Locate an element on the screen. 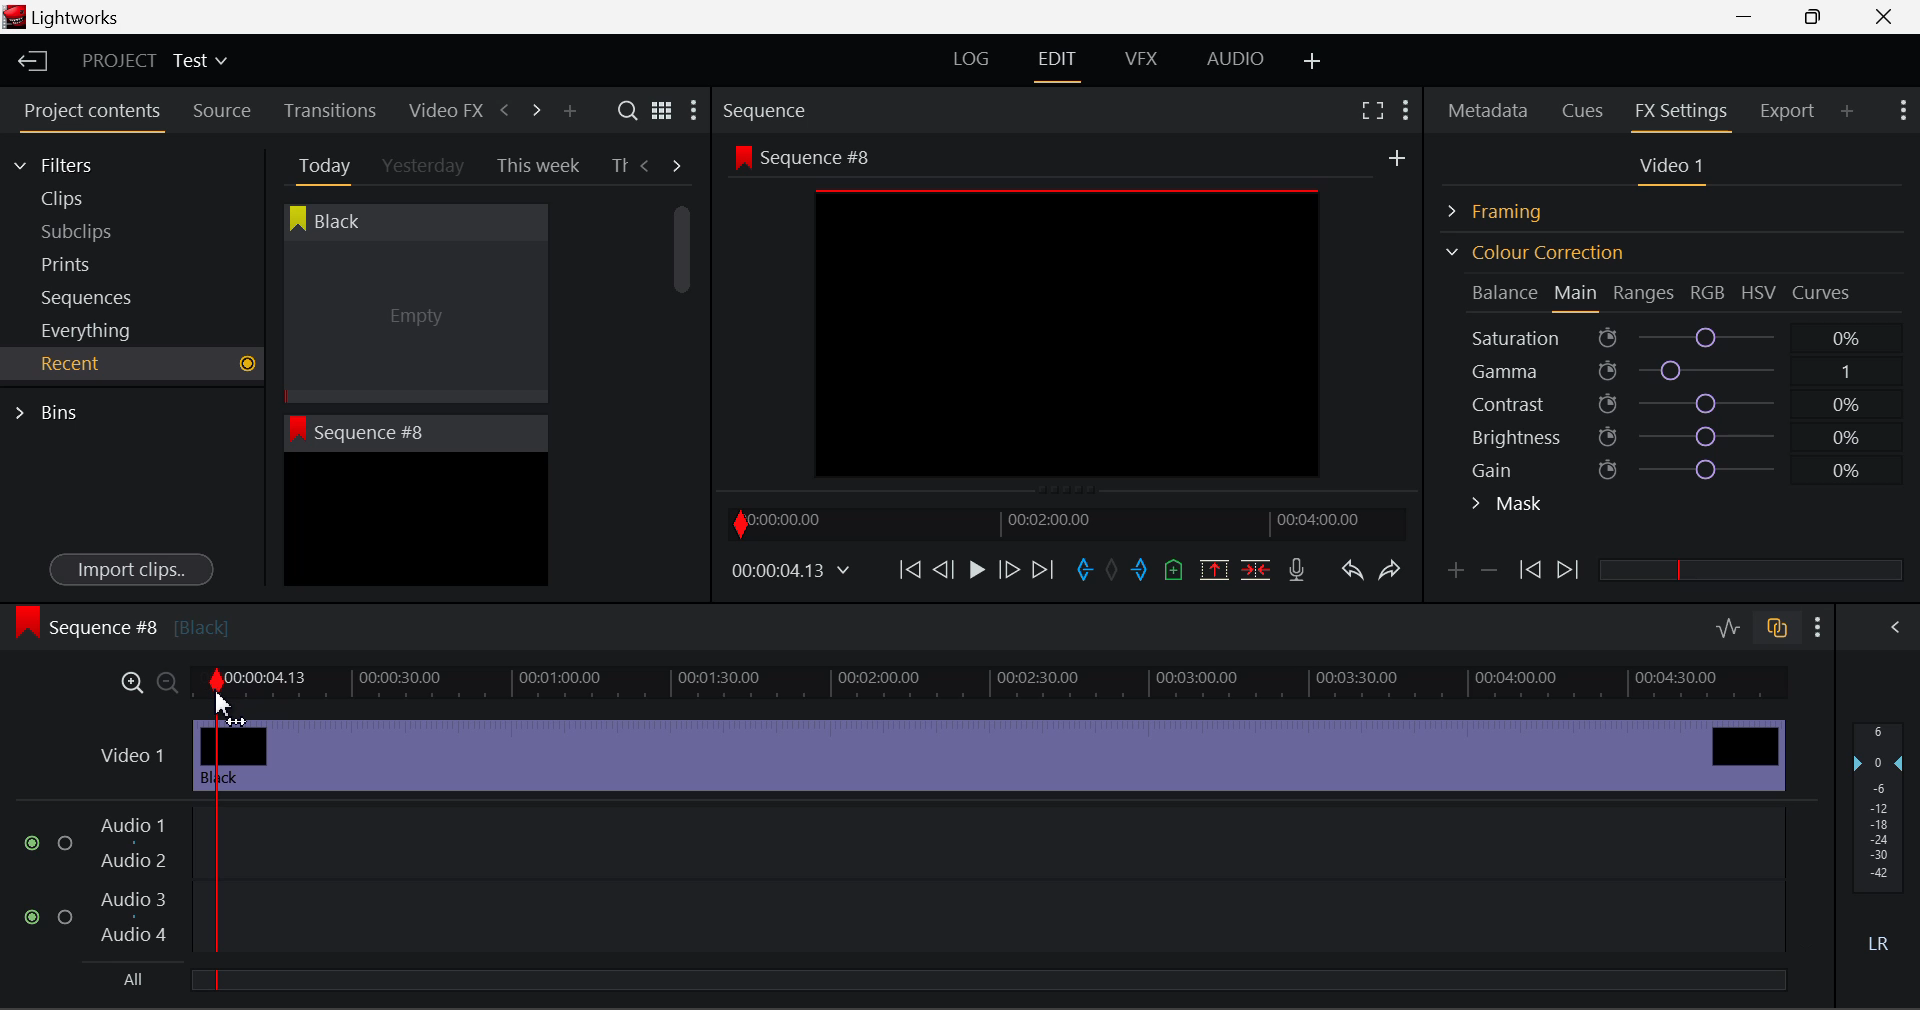  Import clips is located at coordinates (131, 571).